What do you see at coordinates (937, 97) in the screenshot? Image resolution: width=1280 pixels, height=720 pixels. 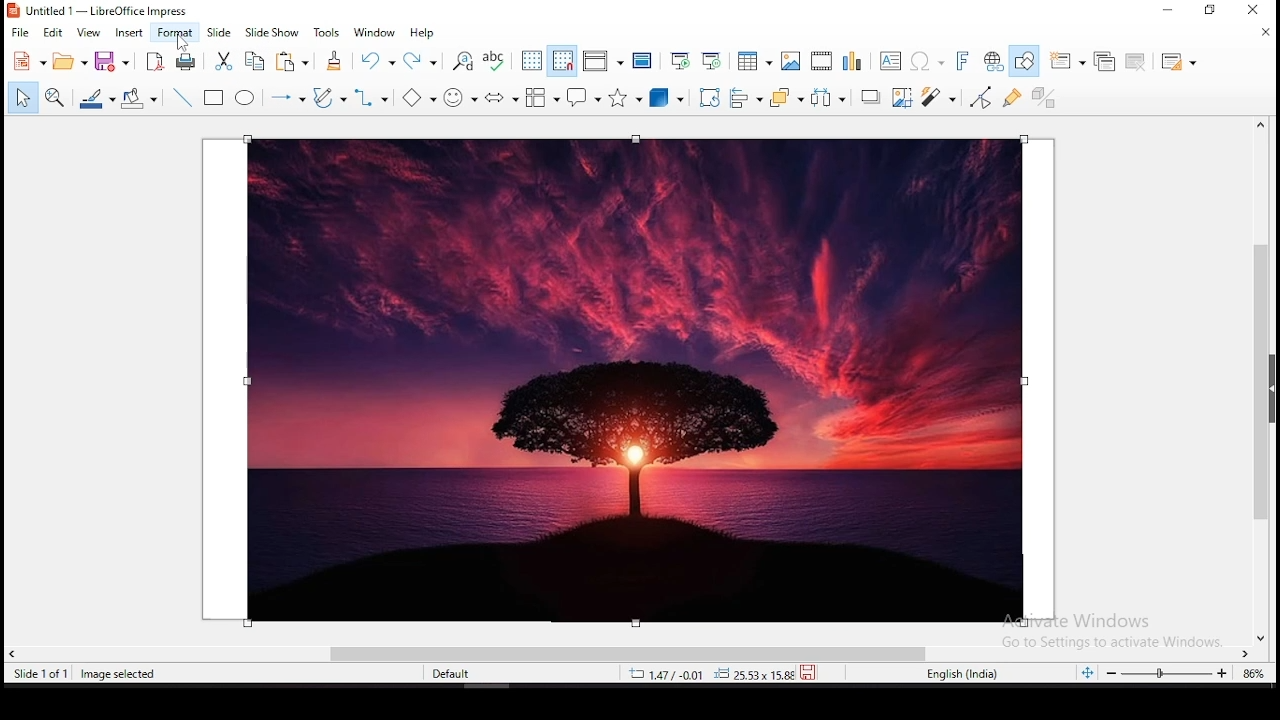 I see `filter` at bounding box center [937, 97].